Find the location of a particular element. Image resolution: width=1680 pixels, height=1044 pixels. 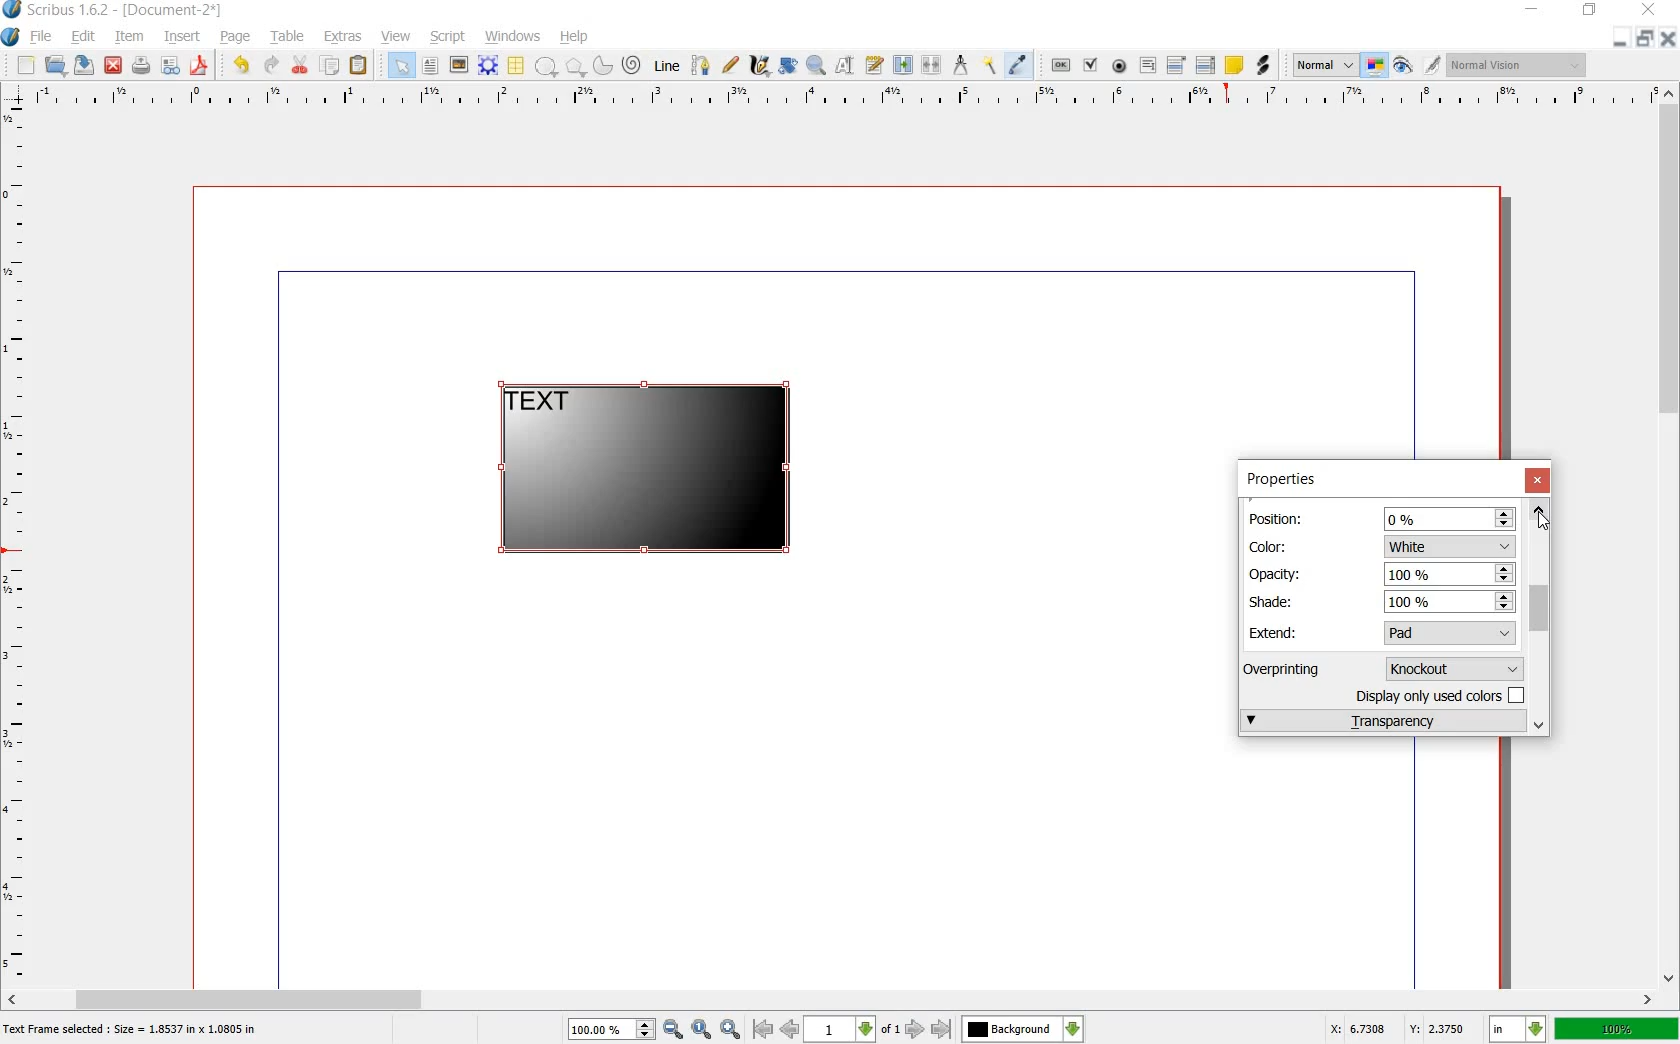

cut is located at coordinates (301, 66).